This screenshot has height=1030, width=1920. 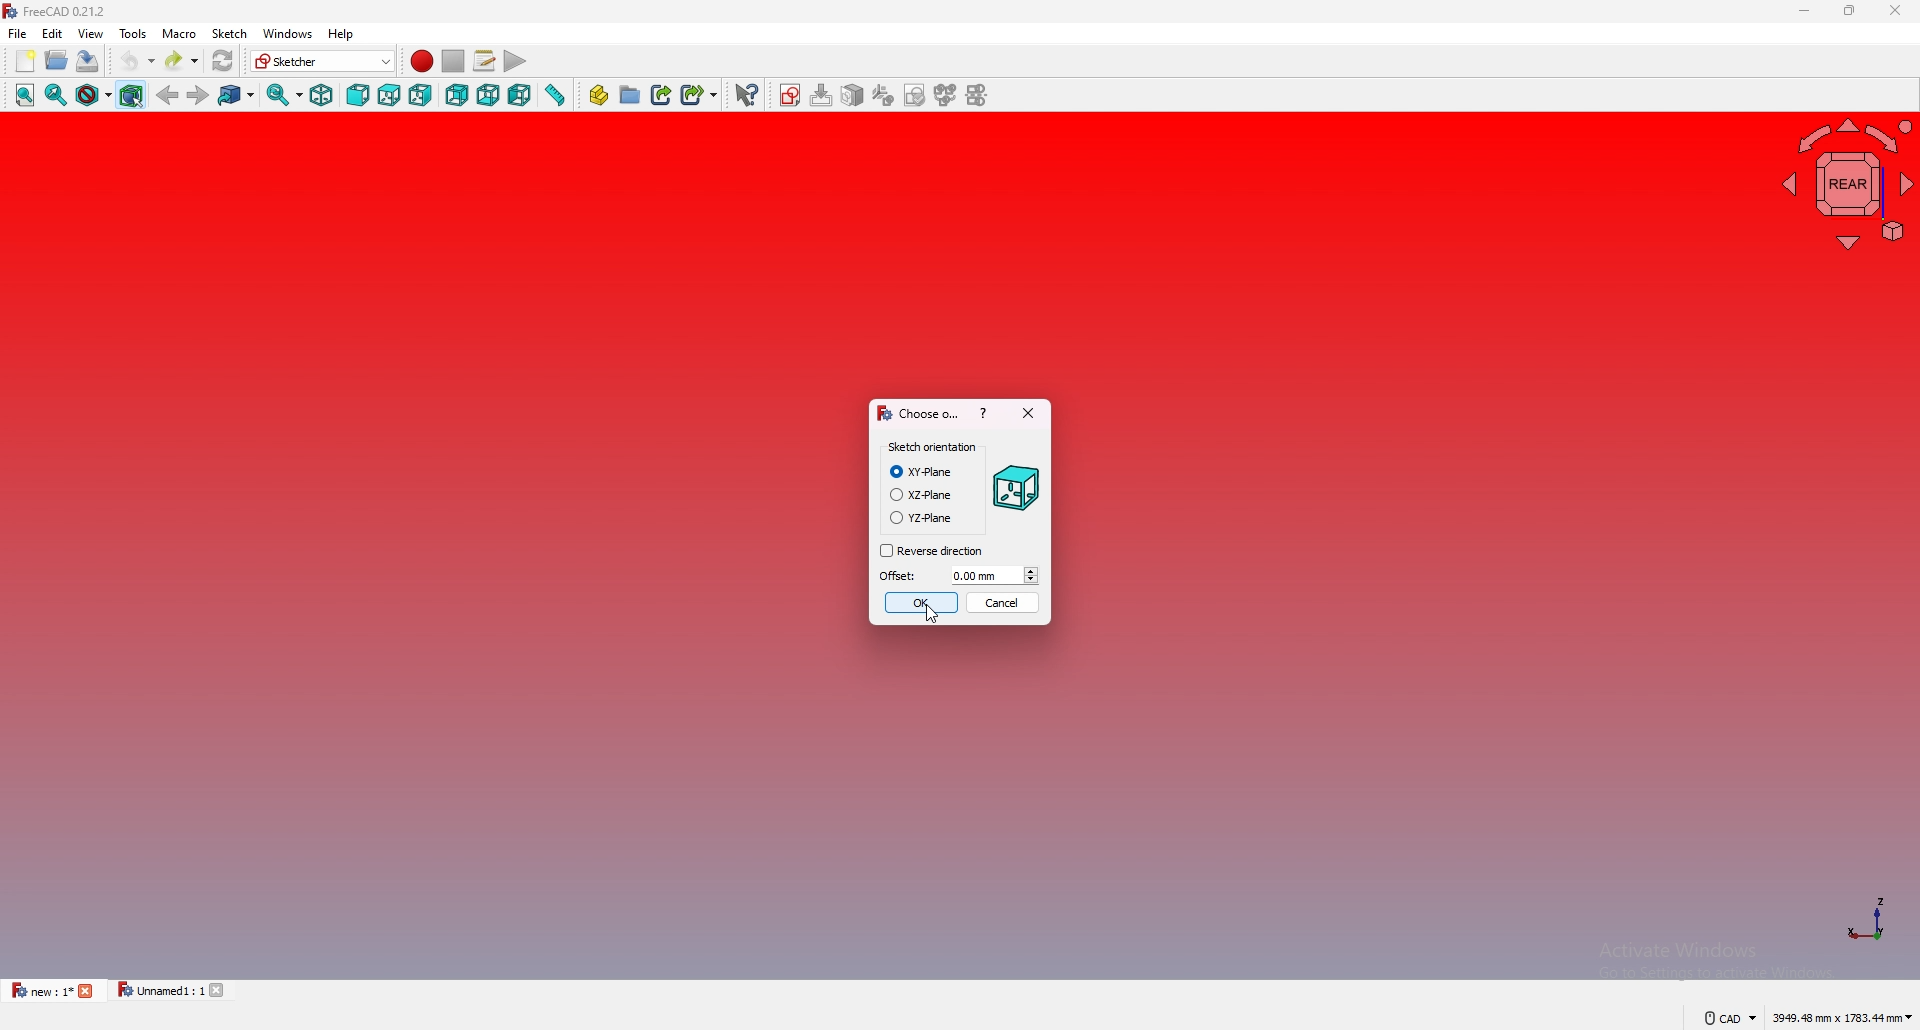 I want to click on bottom, so click(x=489, y=95).